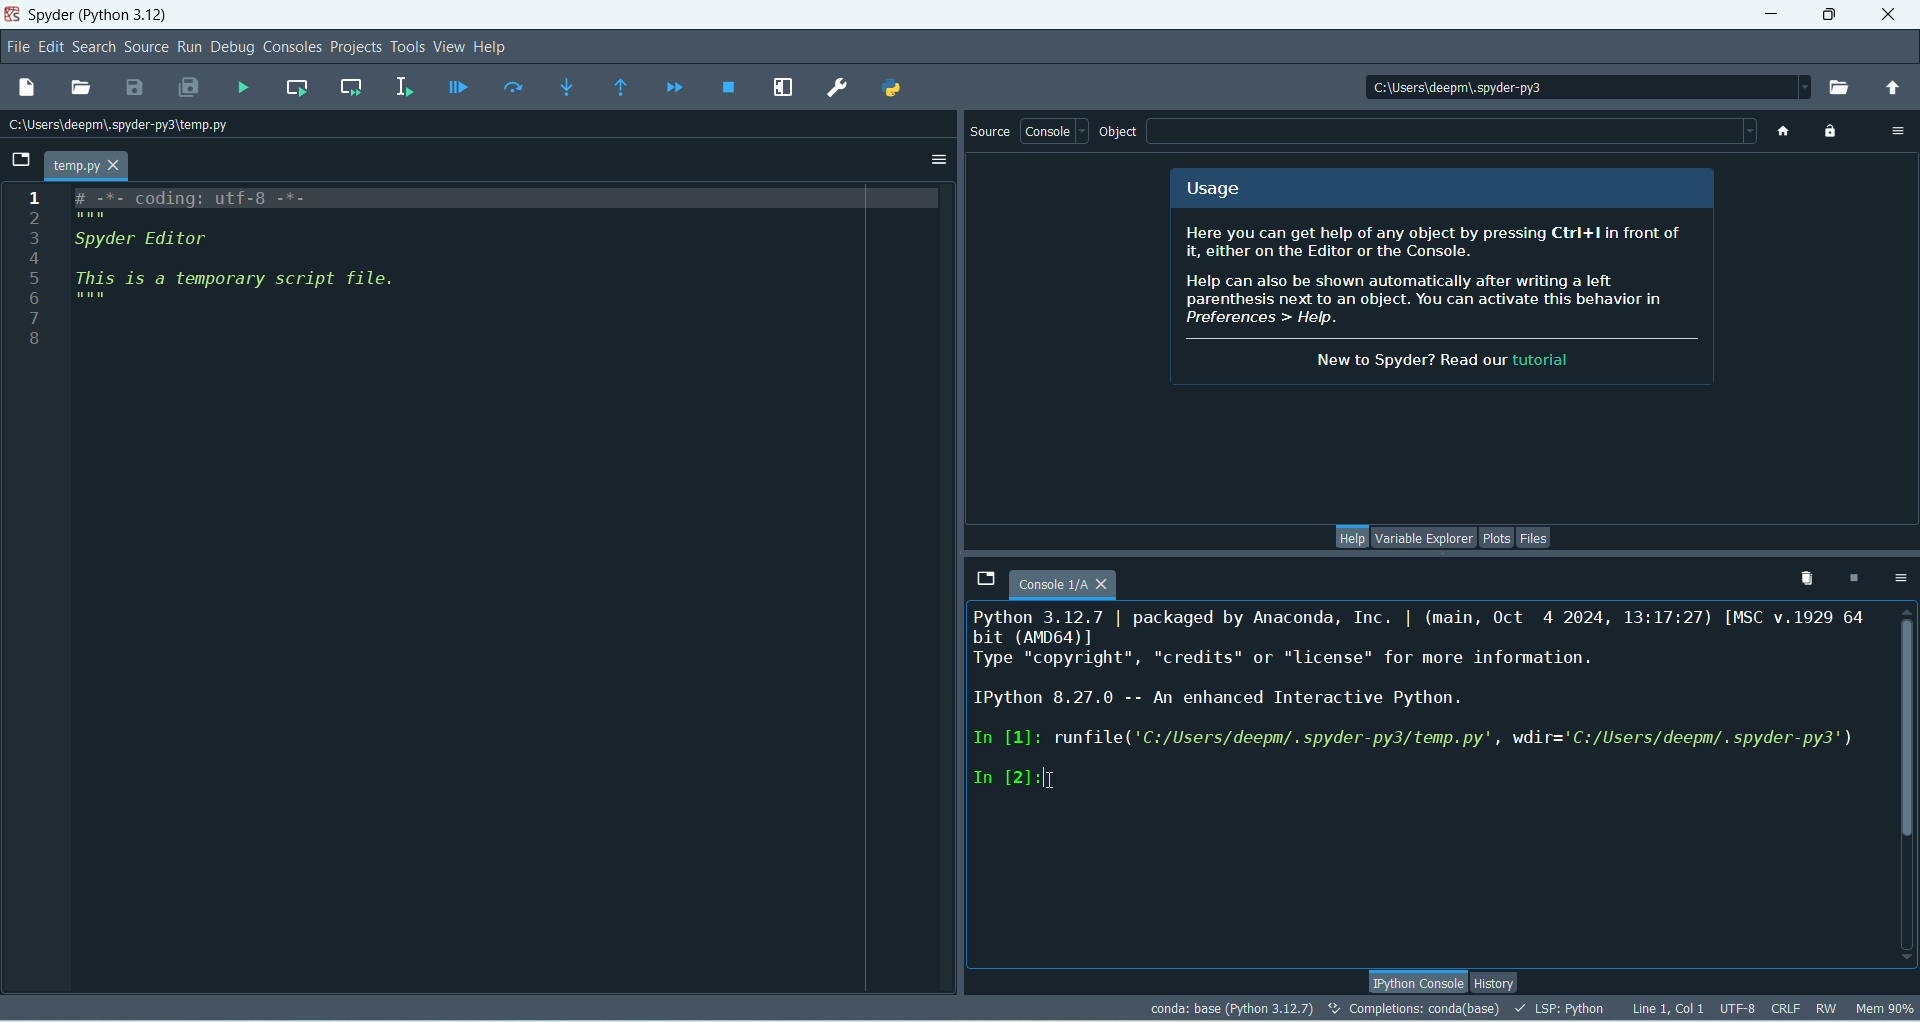 The height and width of the screenshot is (1022, 1920). Describe the element at coordinates (1828, 15) in the screenshot. I see `maximize` at that location.